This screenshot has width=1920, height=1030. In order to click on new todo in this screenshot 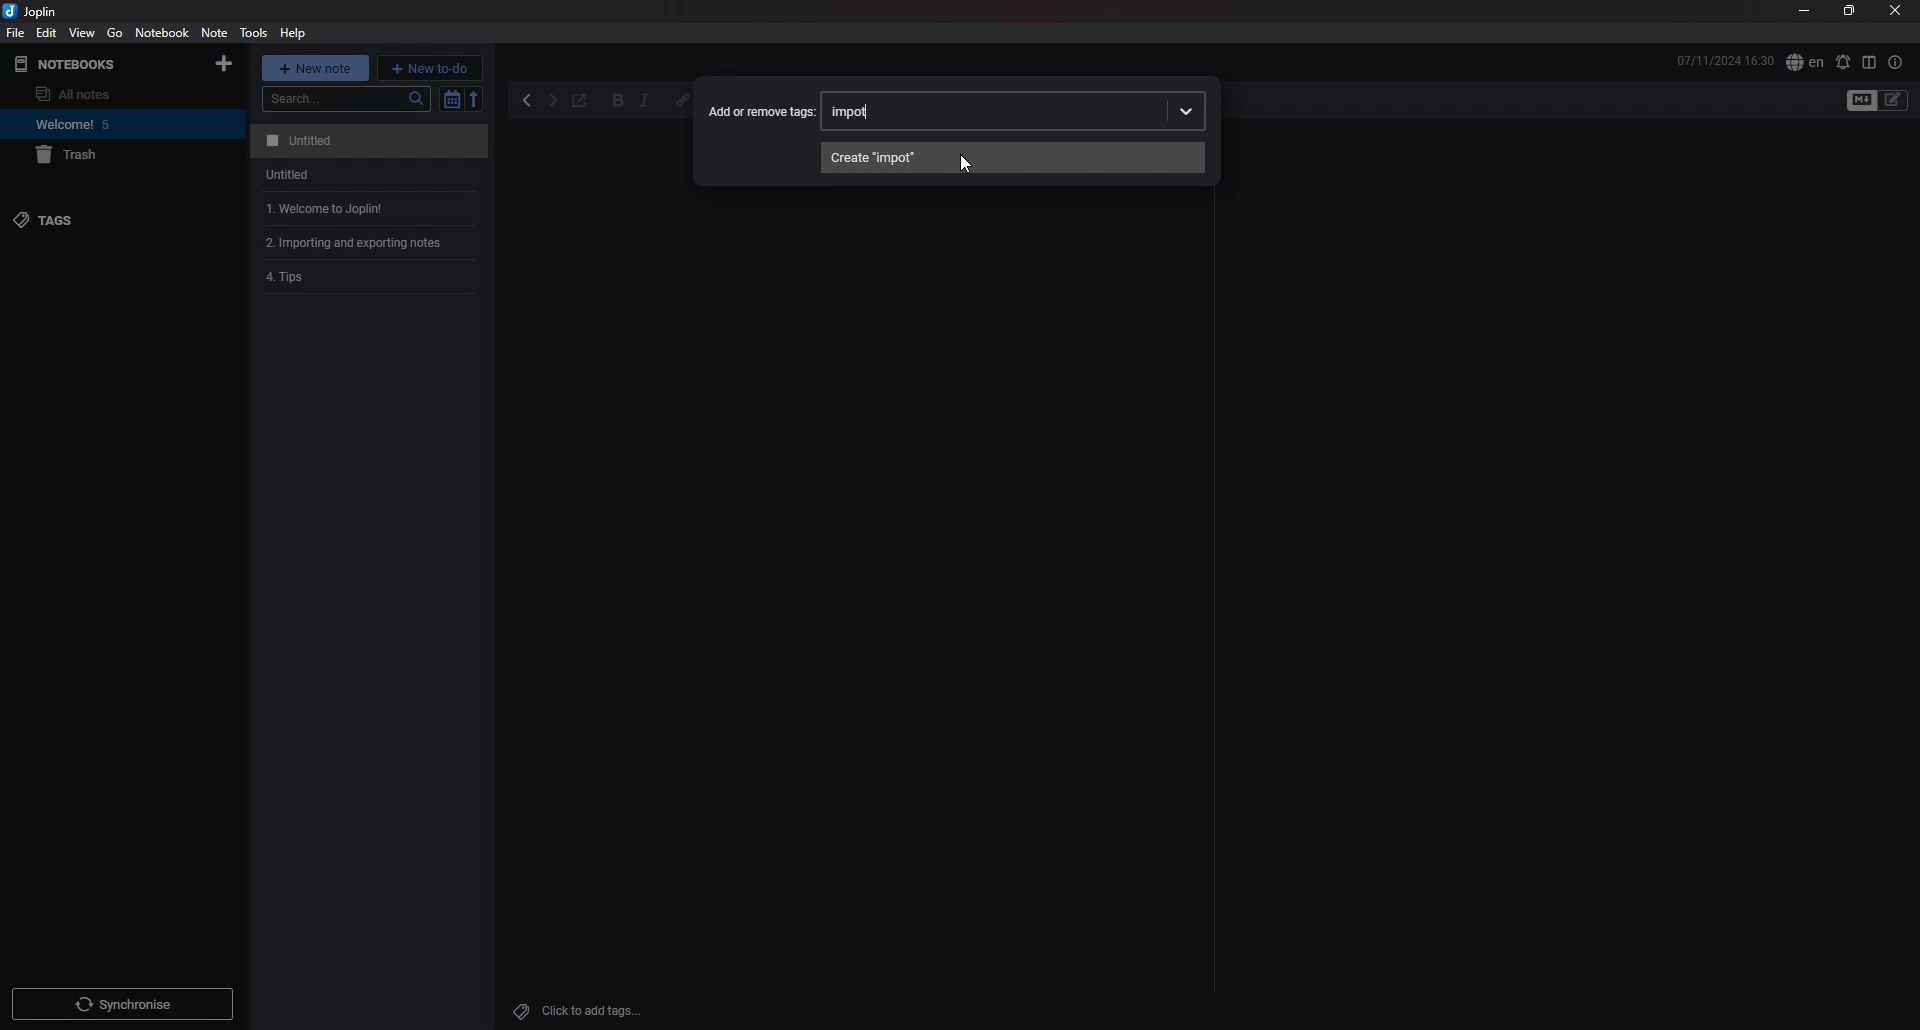, I will do `click(430, 67)`.